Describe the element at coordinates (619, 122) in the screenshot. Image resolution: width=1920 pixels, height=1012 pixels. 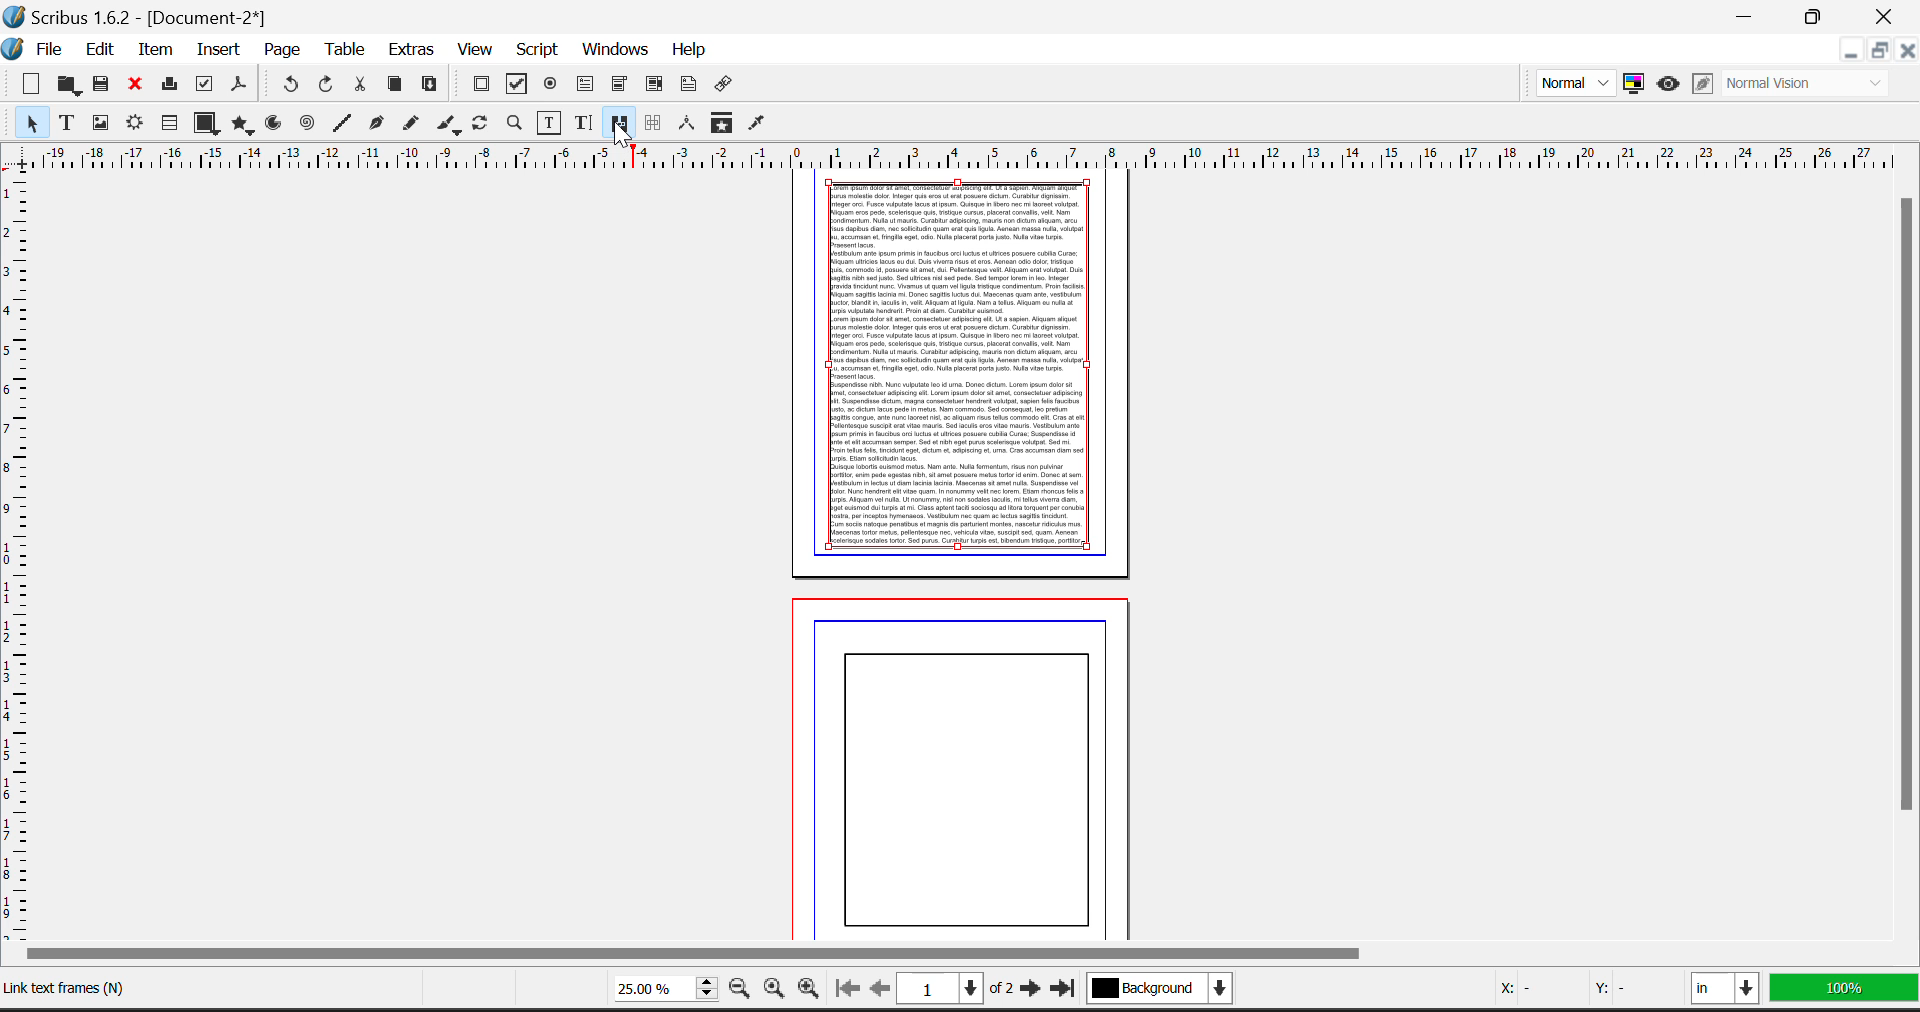
I see `Link Text Frames` at that location.